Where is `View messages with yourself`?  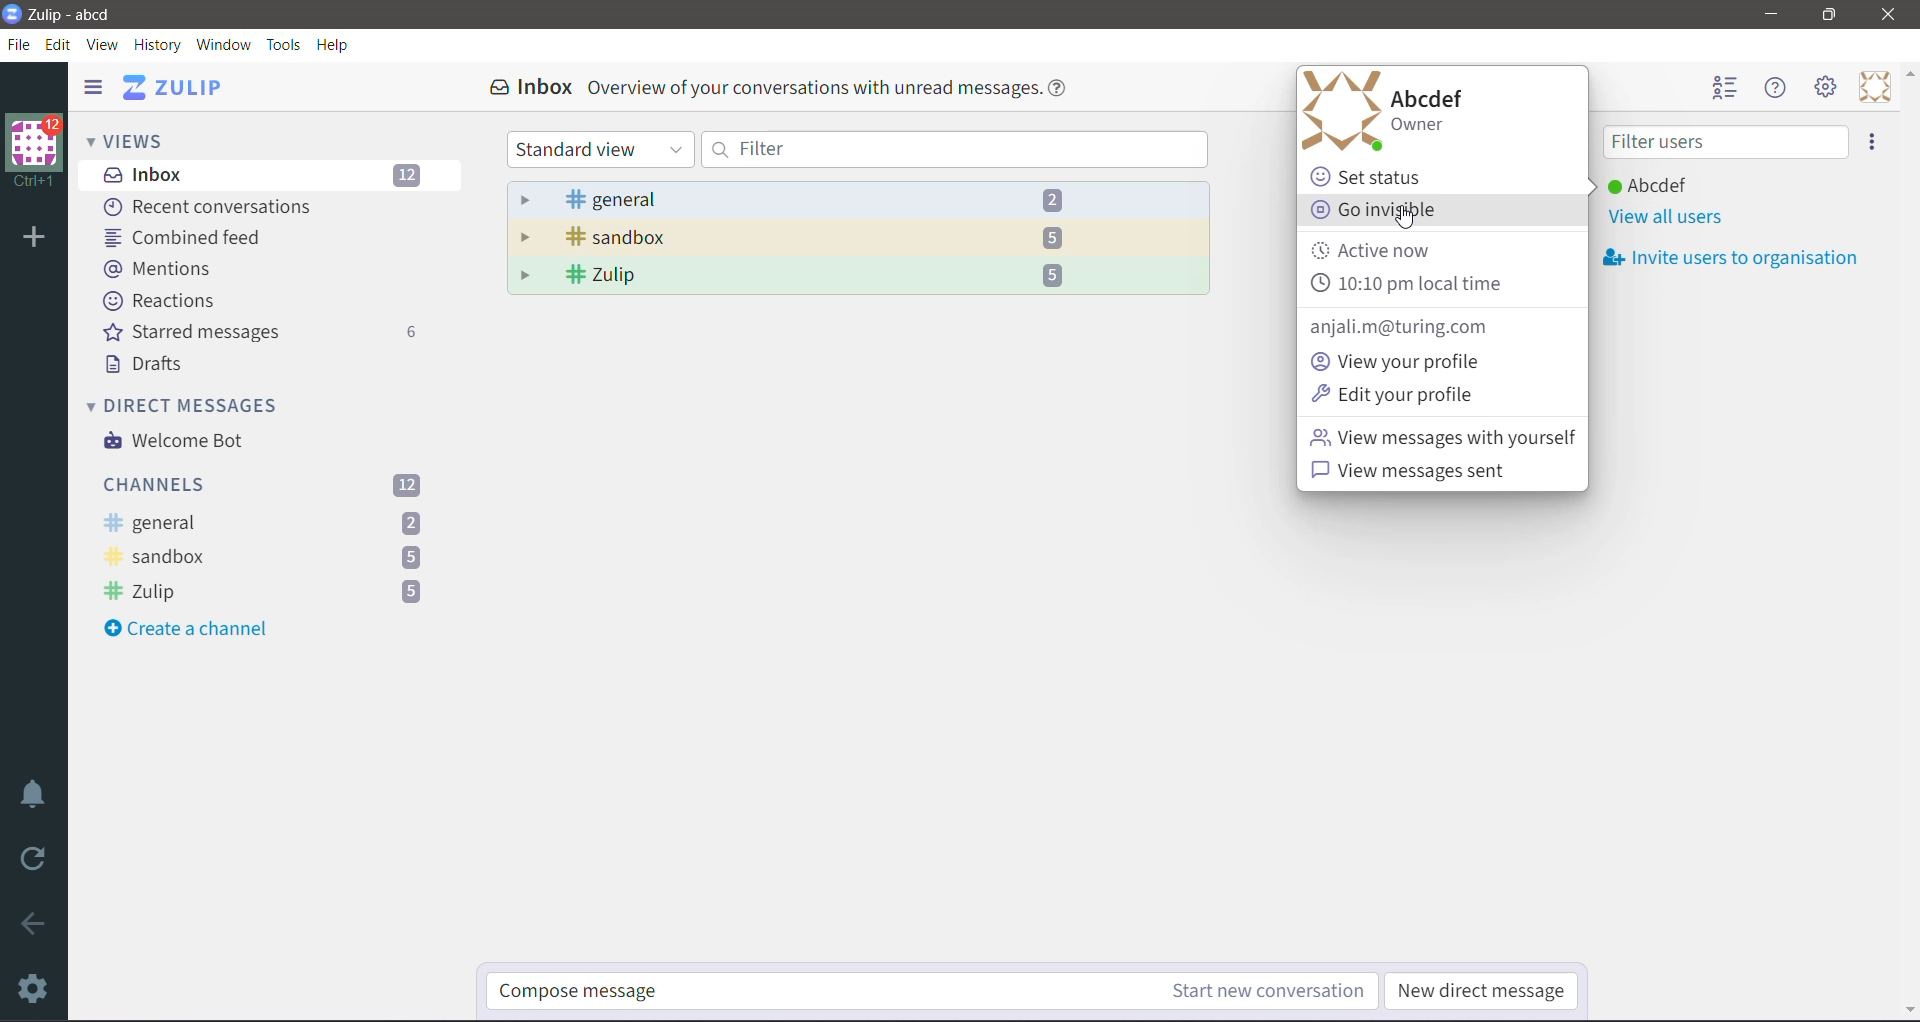
View messages with yourself is located at coordinates (1443, 436).